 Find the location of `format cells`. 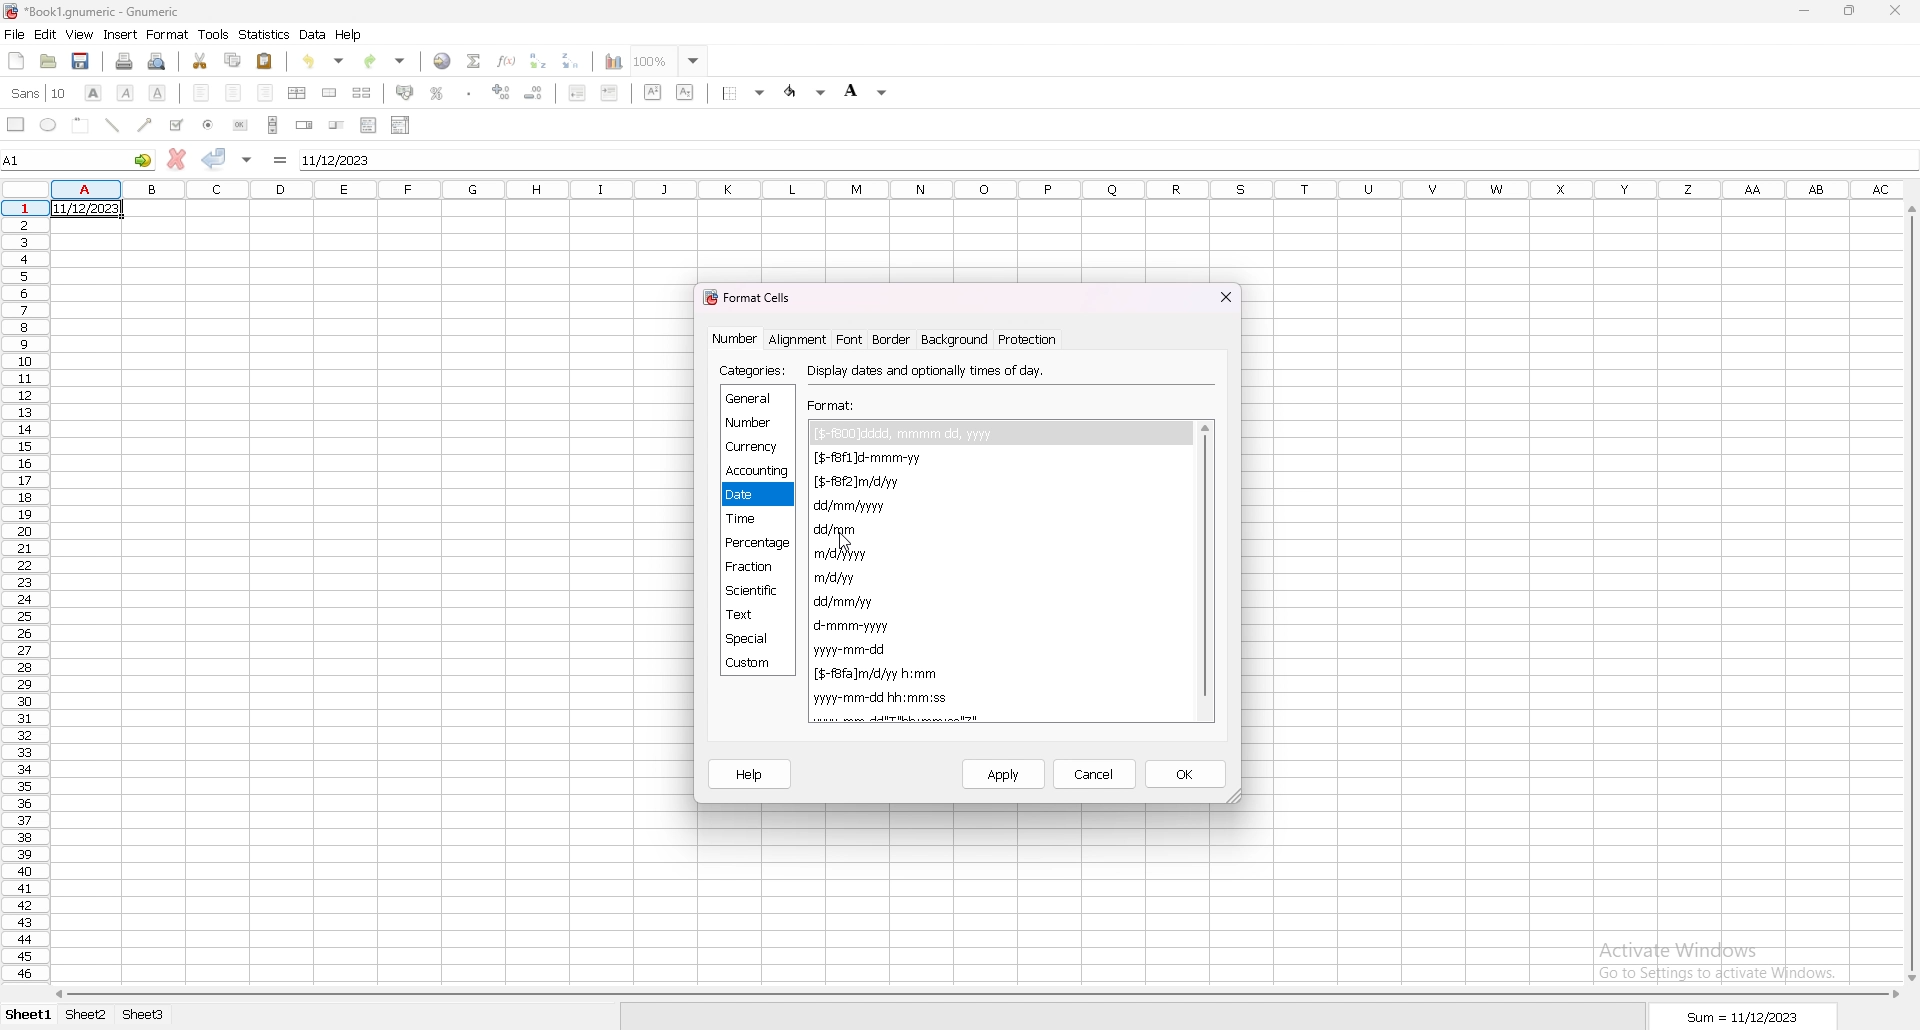

format cells is located at coordinates (752, 296).